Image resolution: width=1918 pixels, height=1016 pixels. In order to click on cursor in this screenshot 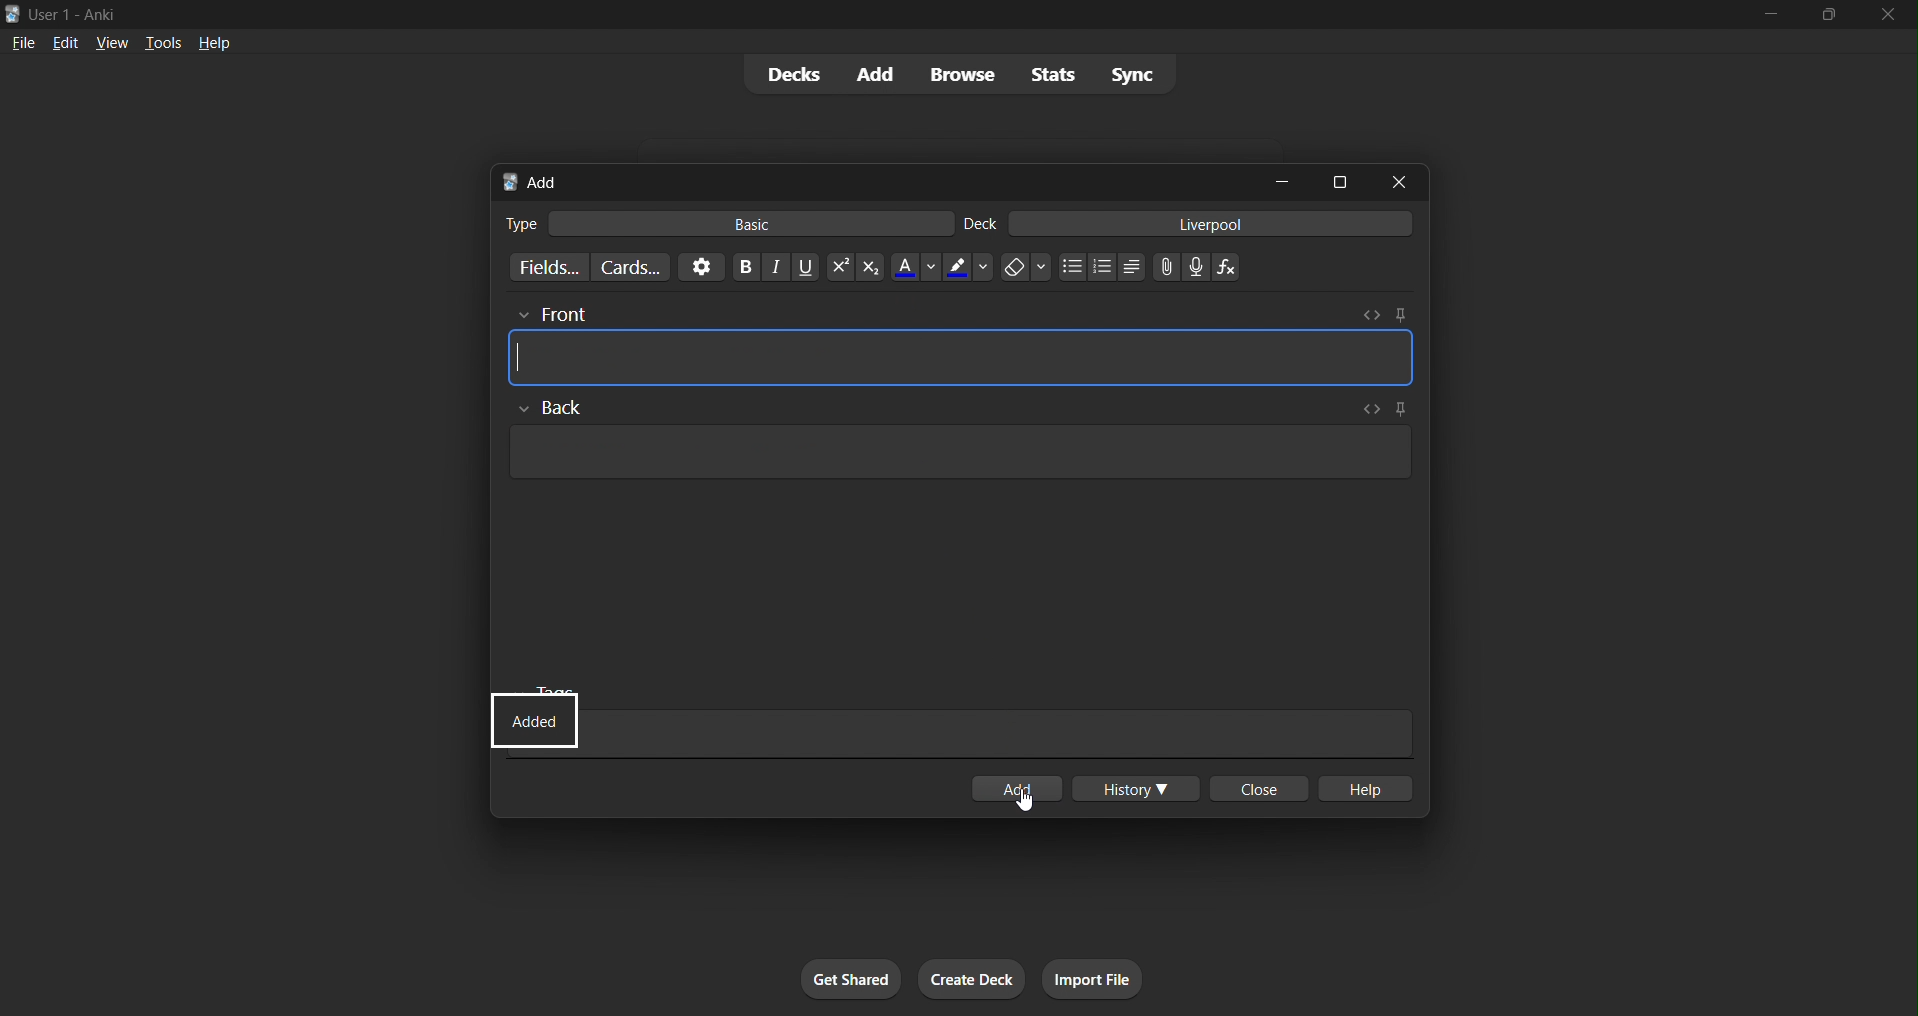, I will do `click(1032, 812)`.